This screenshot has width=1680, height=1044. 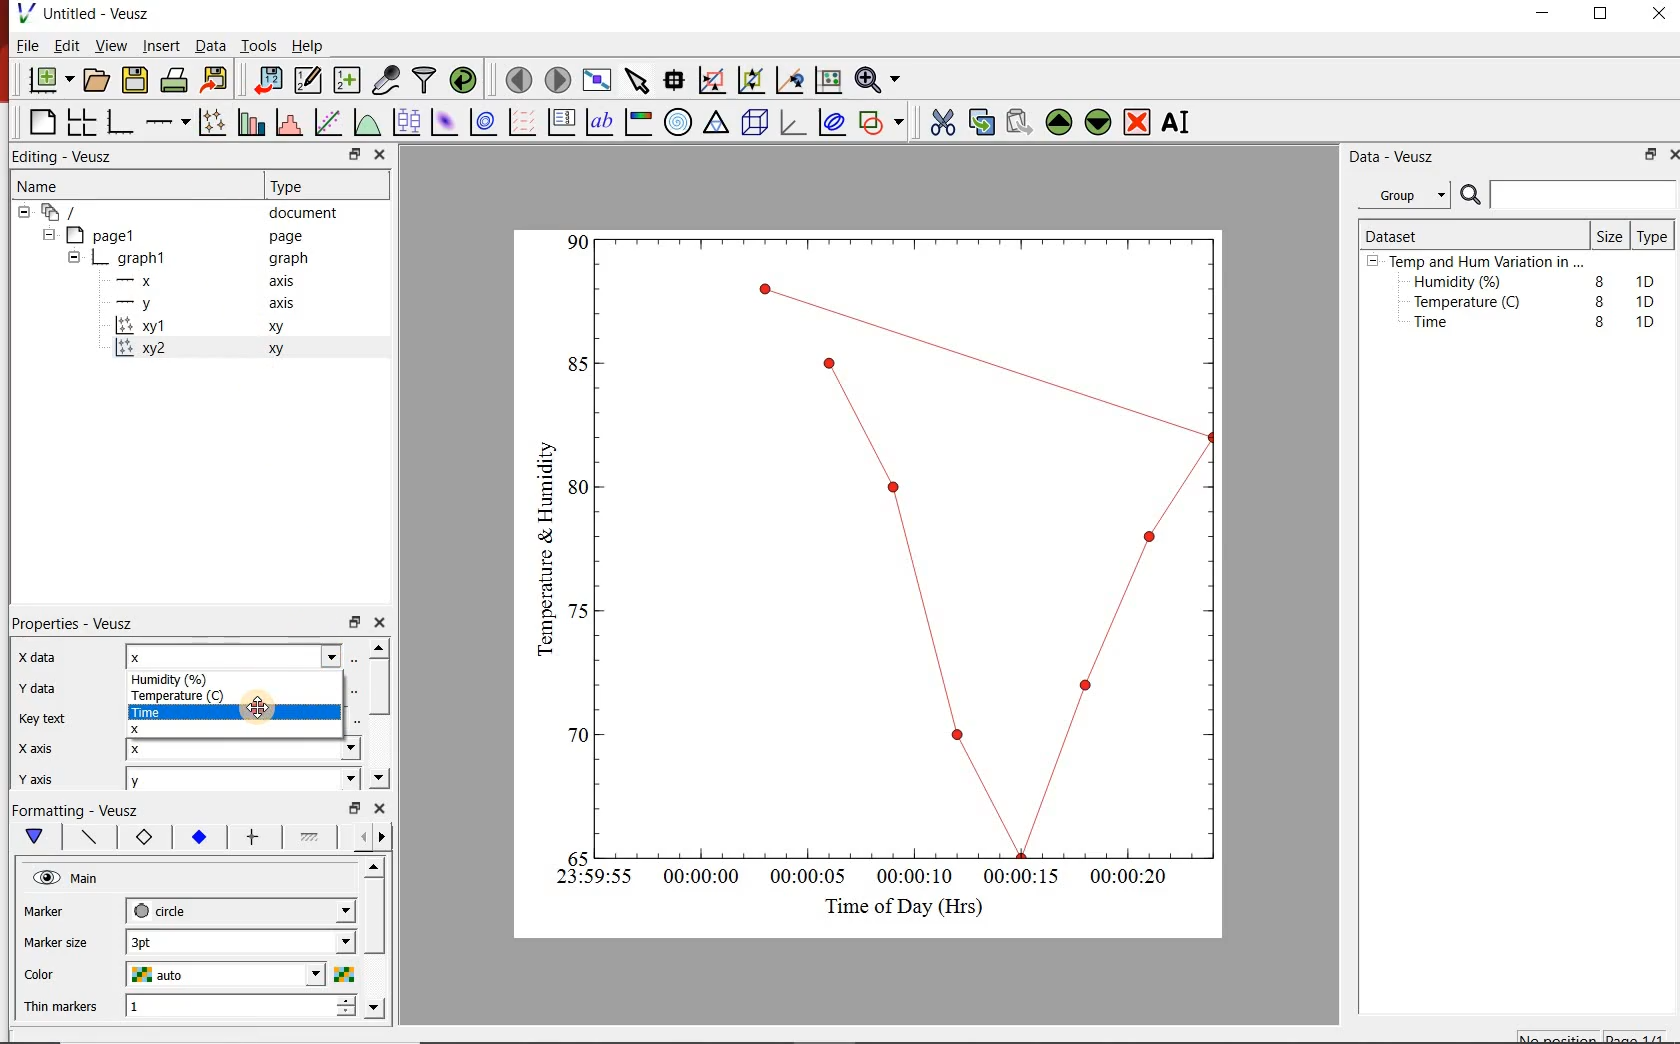 I want to click on close, so click(x=1670, y=154).